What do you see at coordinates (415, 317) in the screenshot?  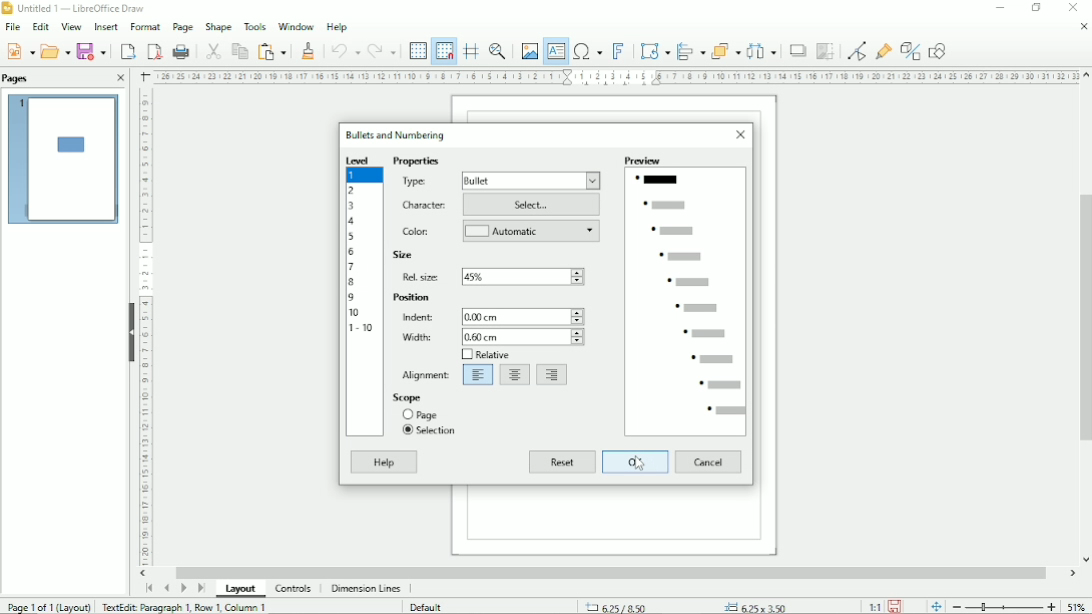 I see `Indent` at bounding box center [415, 317].